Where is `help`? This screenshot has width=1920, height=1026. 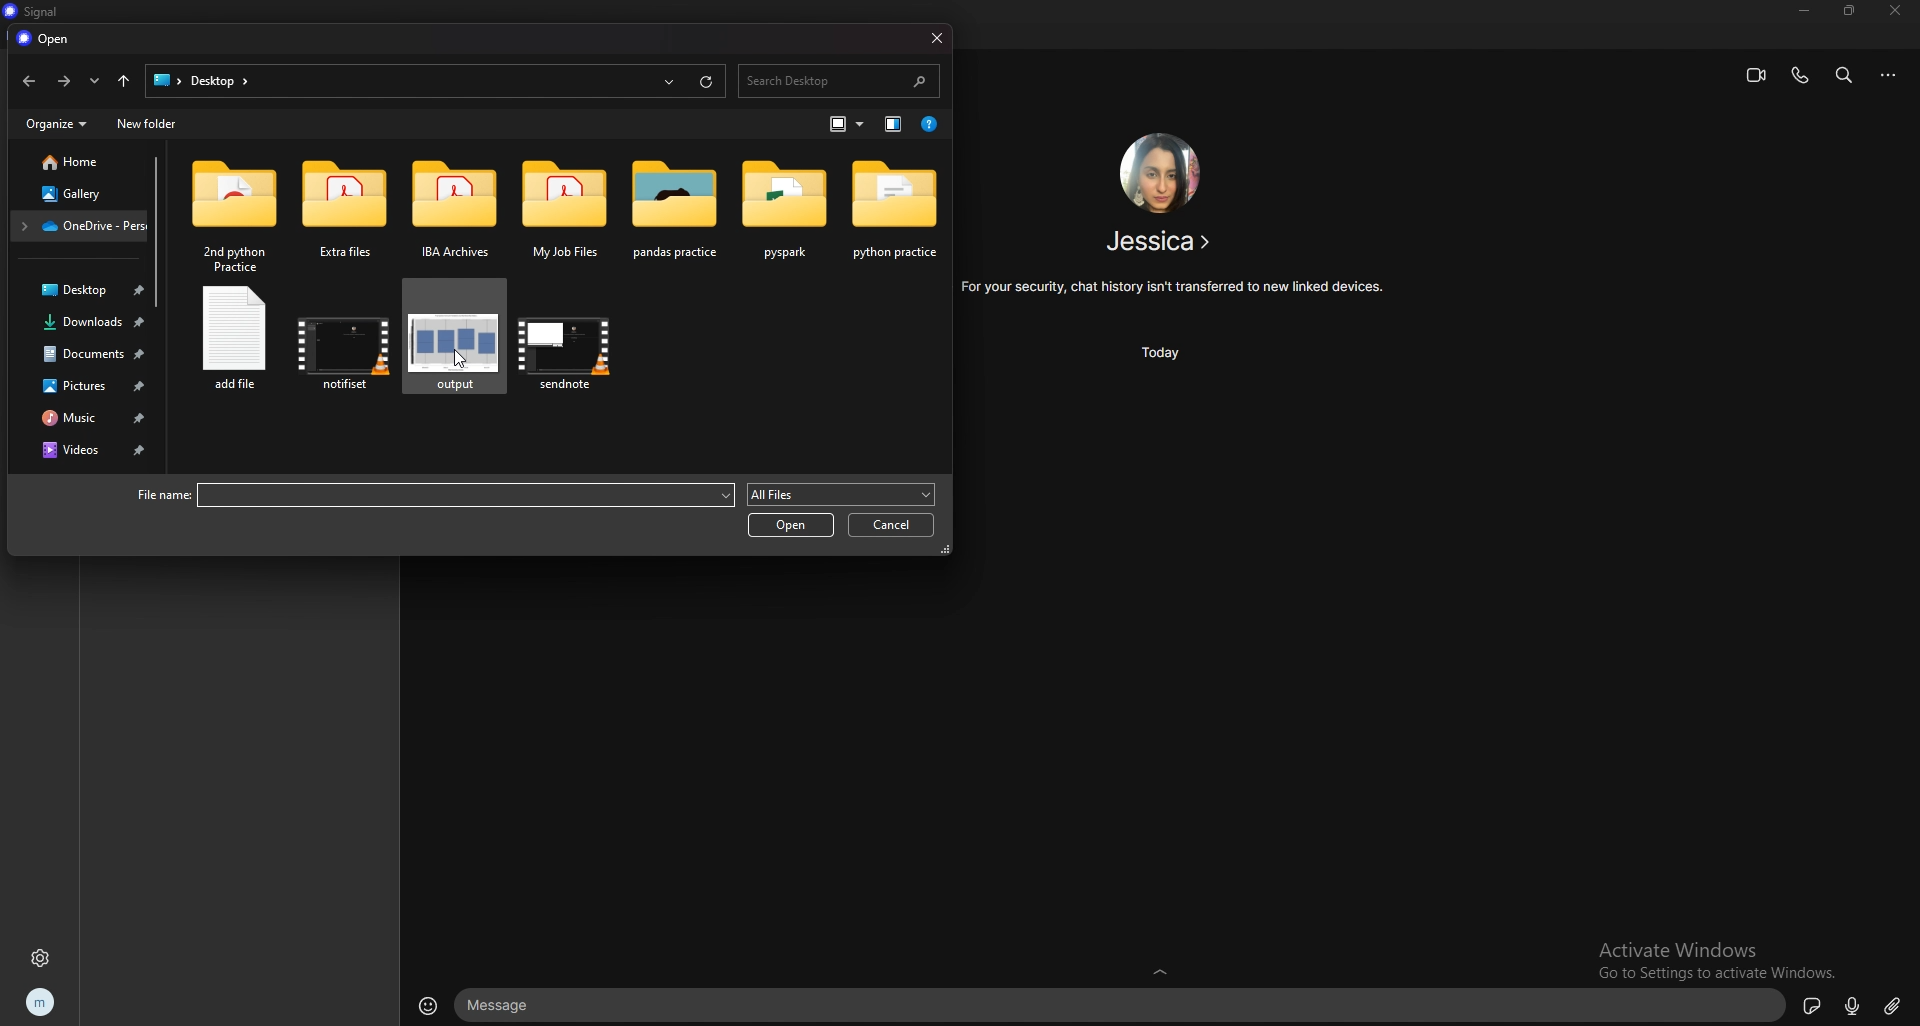 help is located at coordinates (930, 124).